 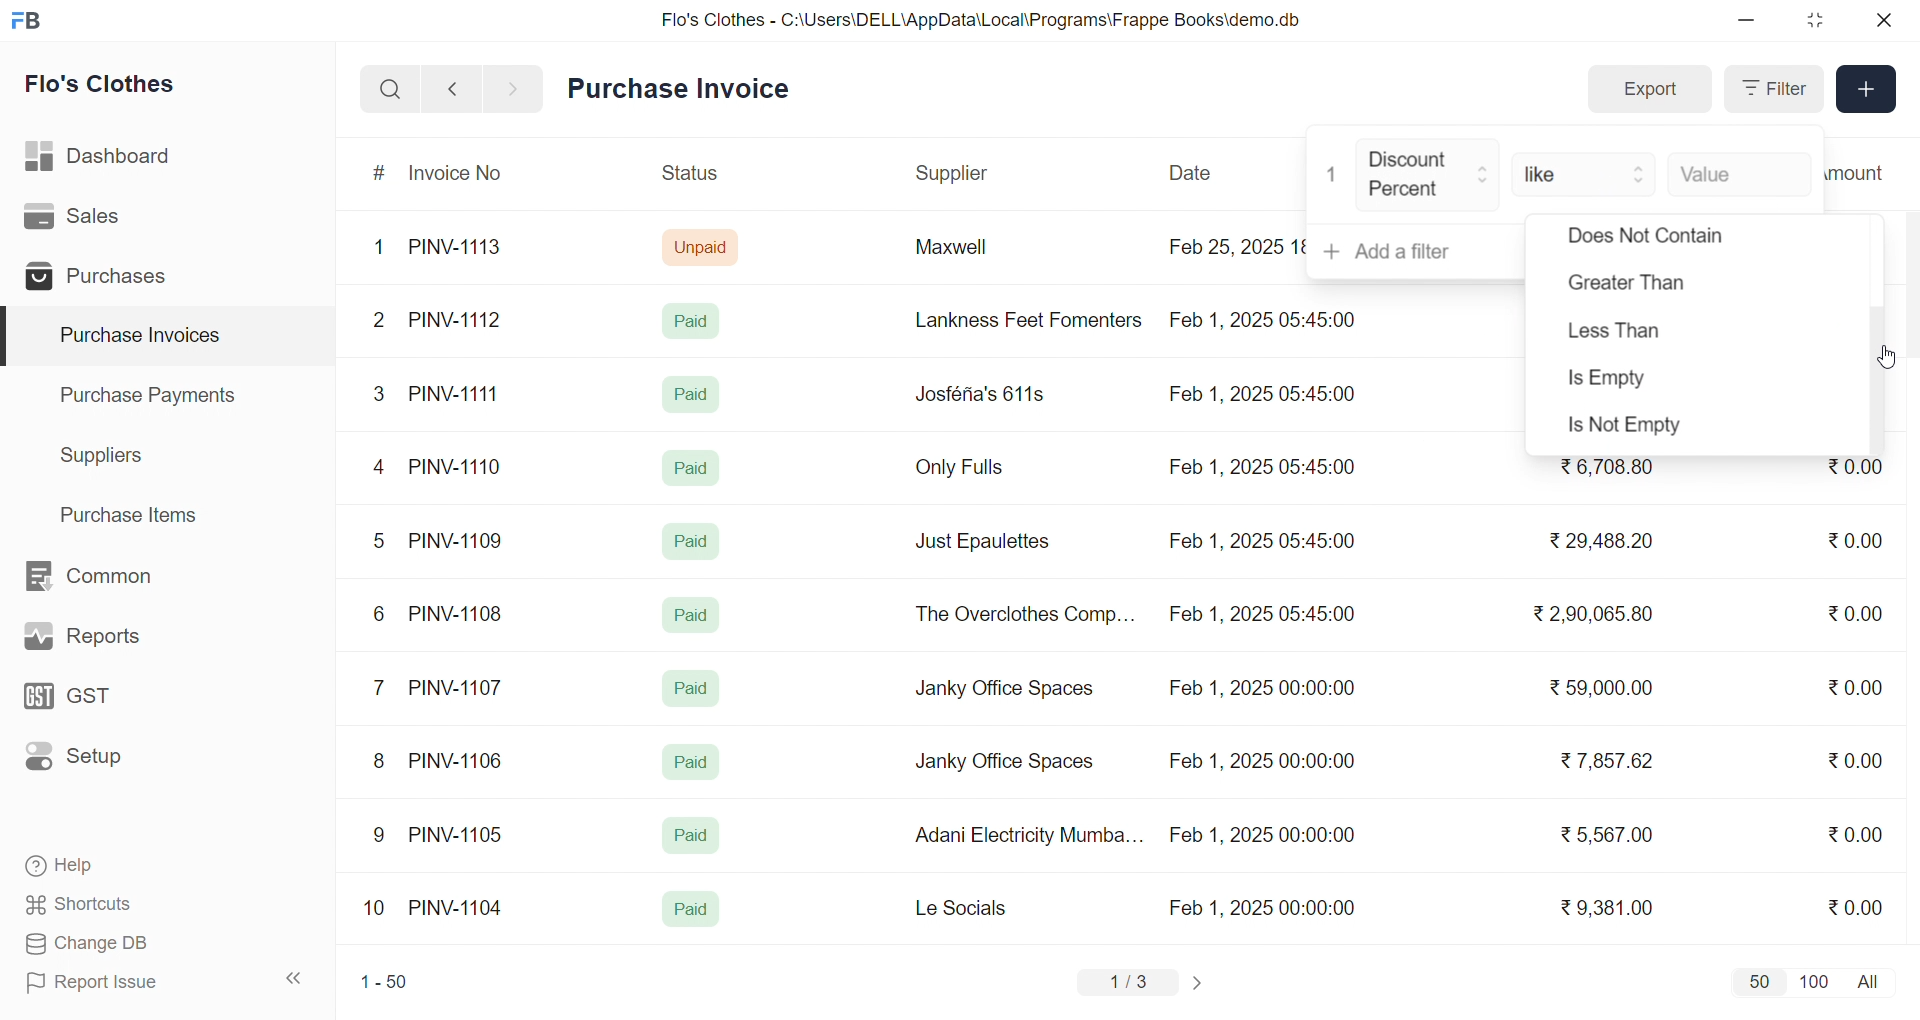 What do you see at coordinates (696, 320) in the screenshot?
I see `Paid` at bounding box center [696, 320].